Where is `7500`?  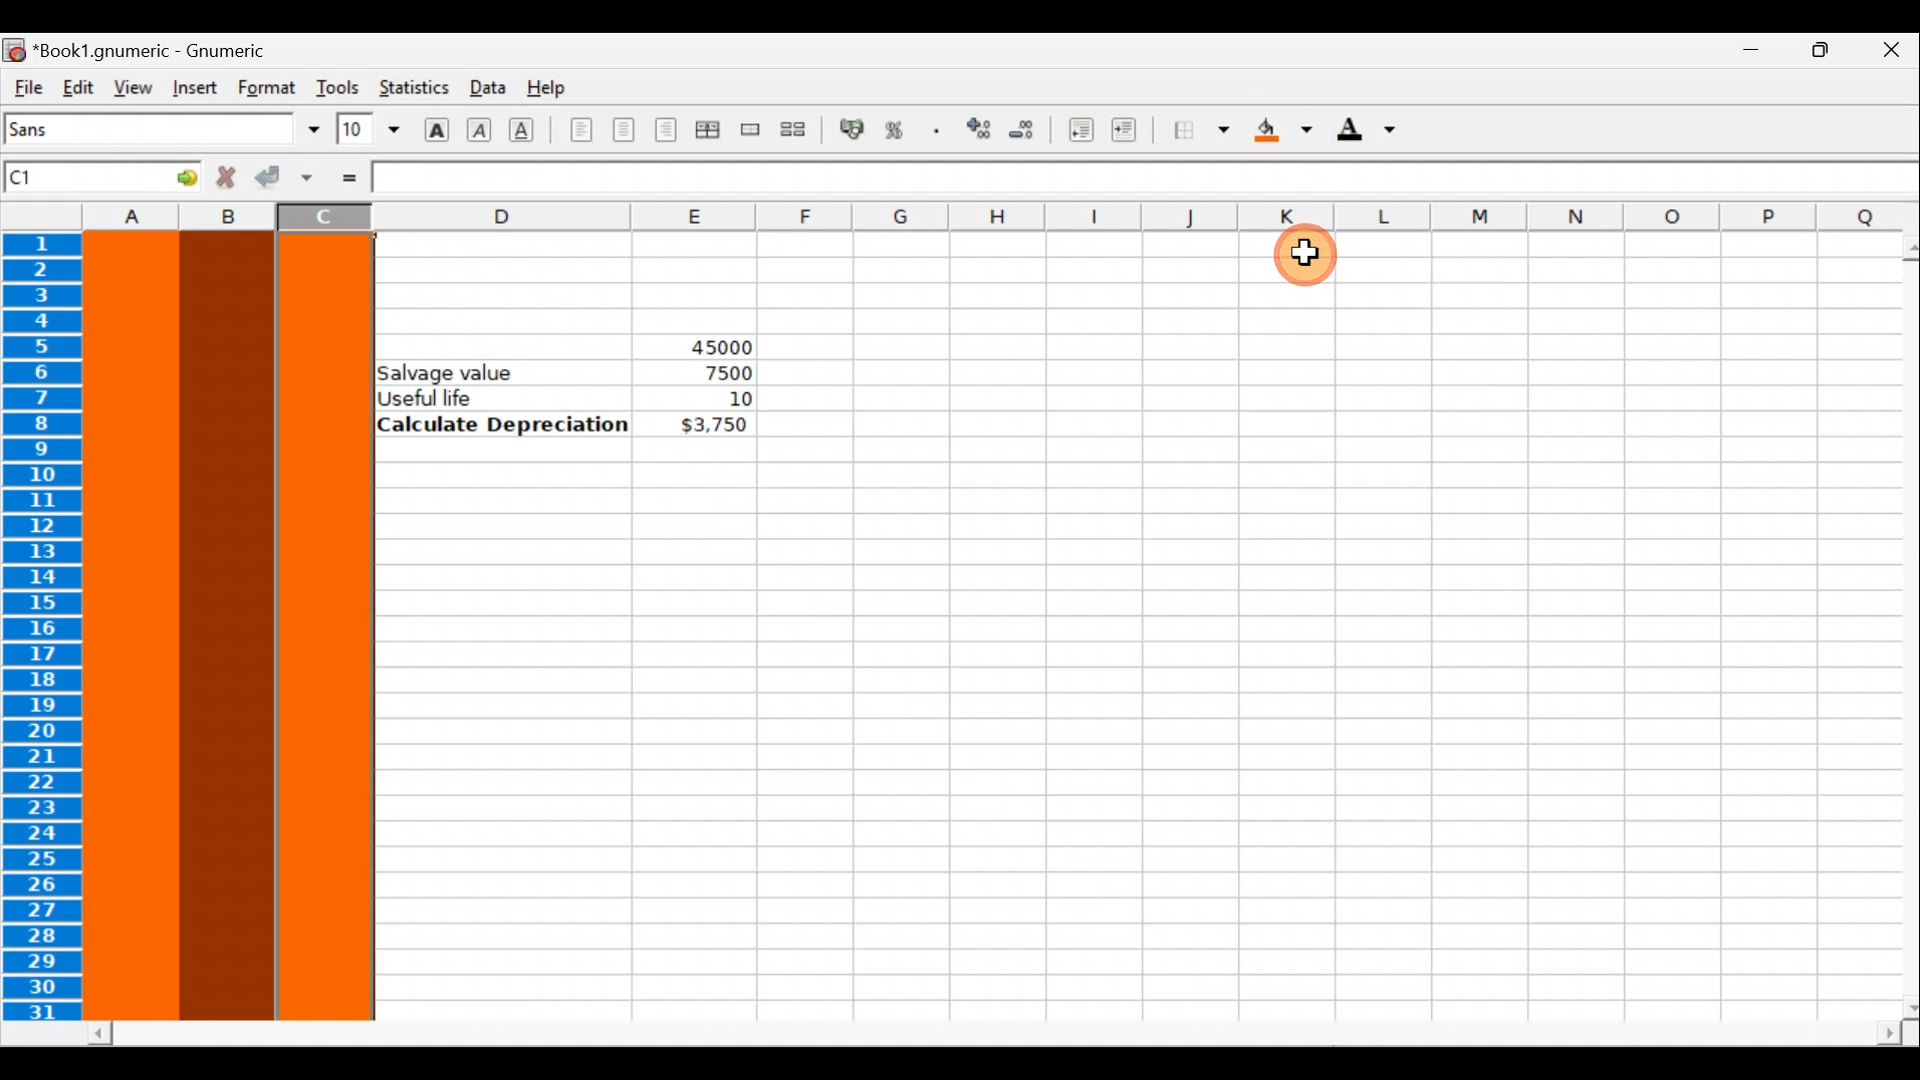
7500 is located at coordinates (722, 373).